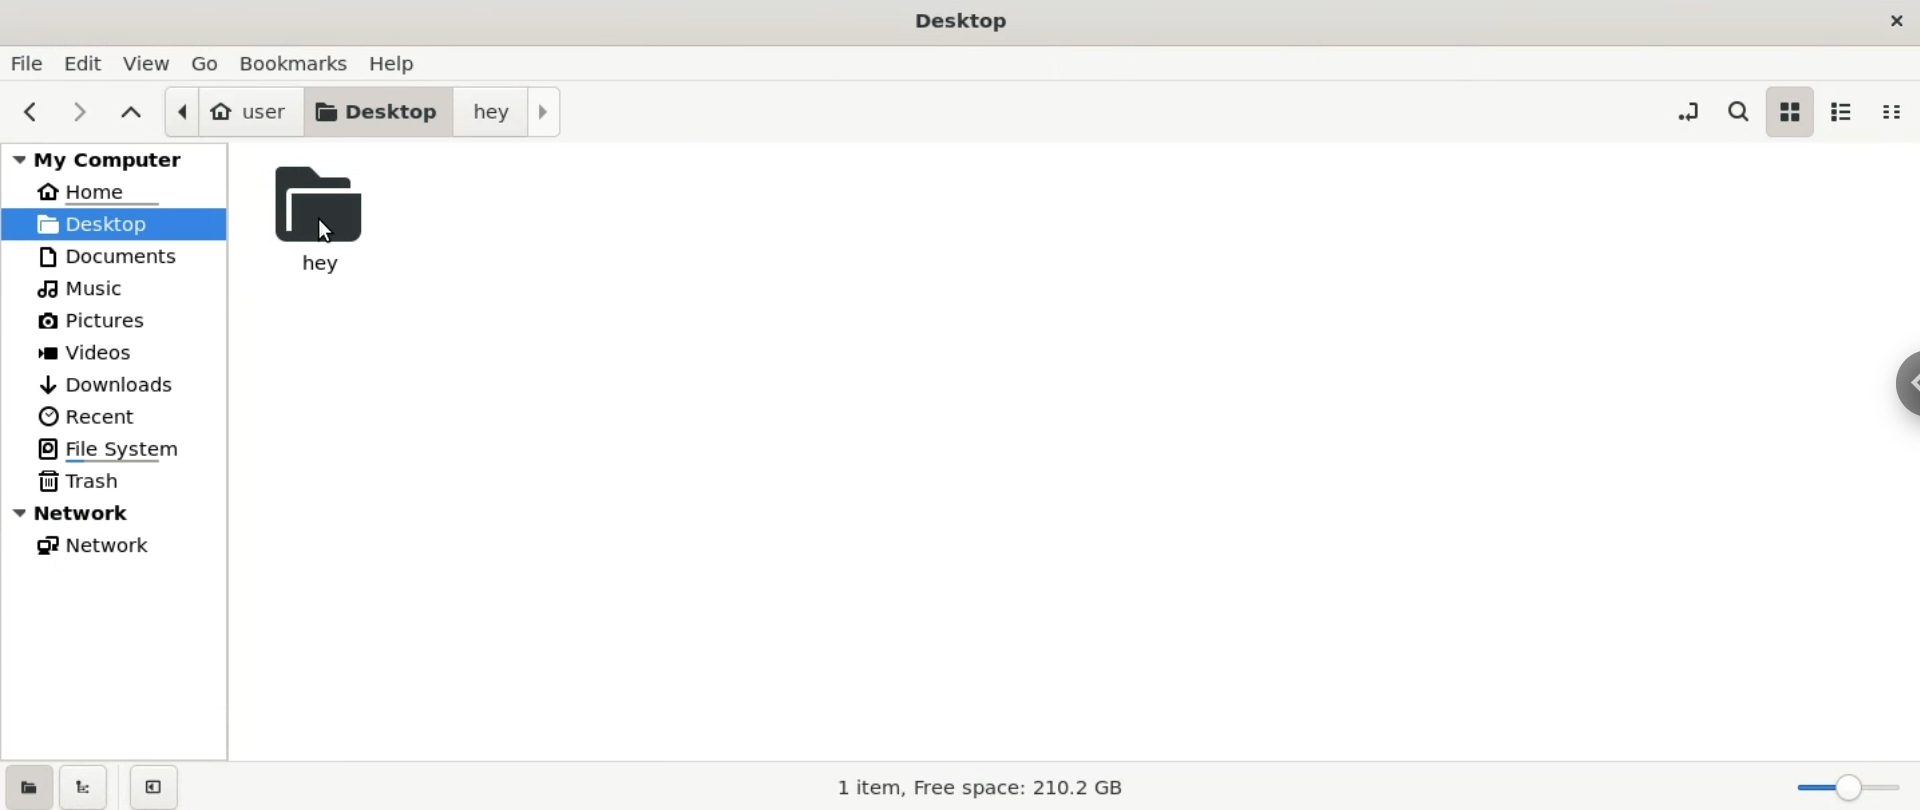  Describe the element at coordinates (337, 233) in the screenshot. I see `cursor` at that location.